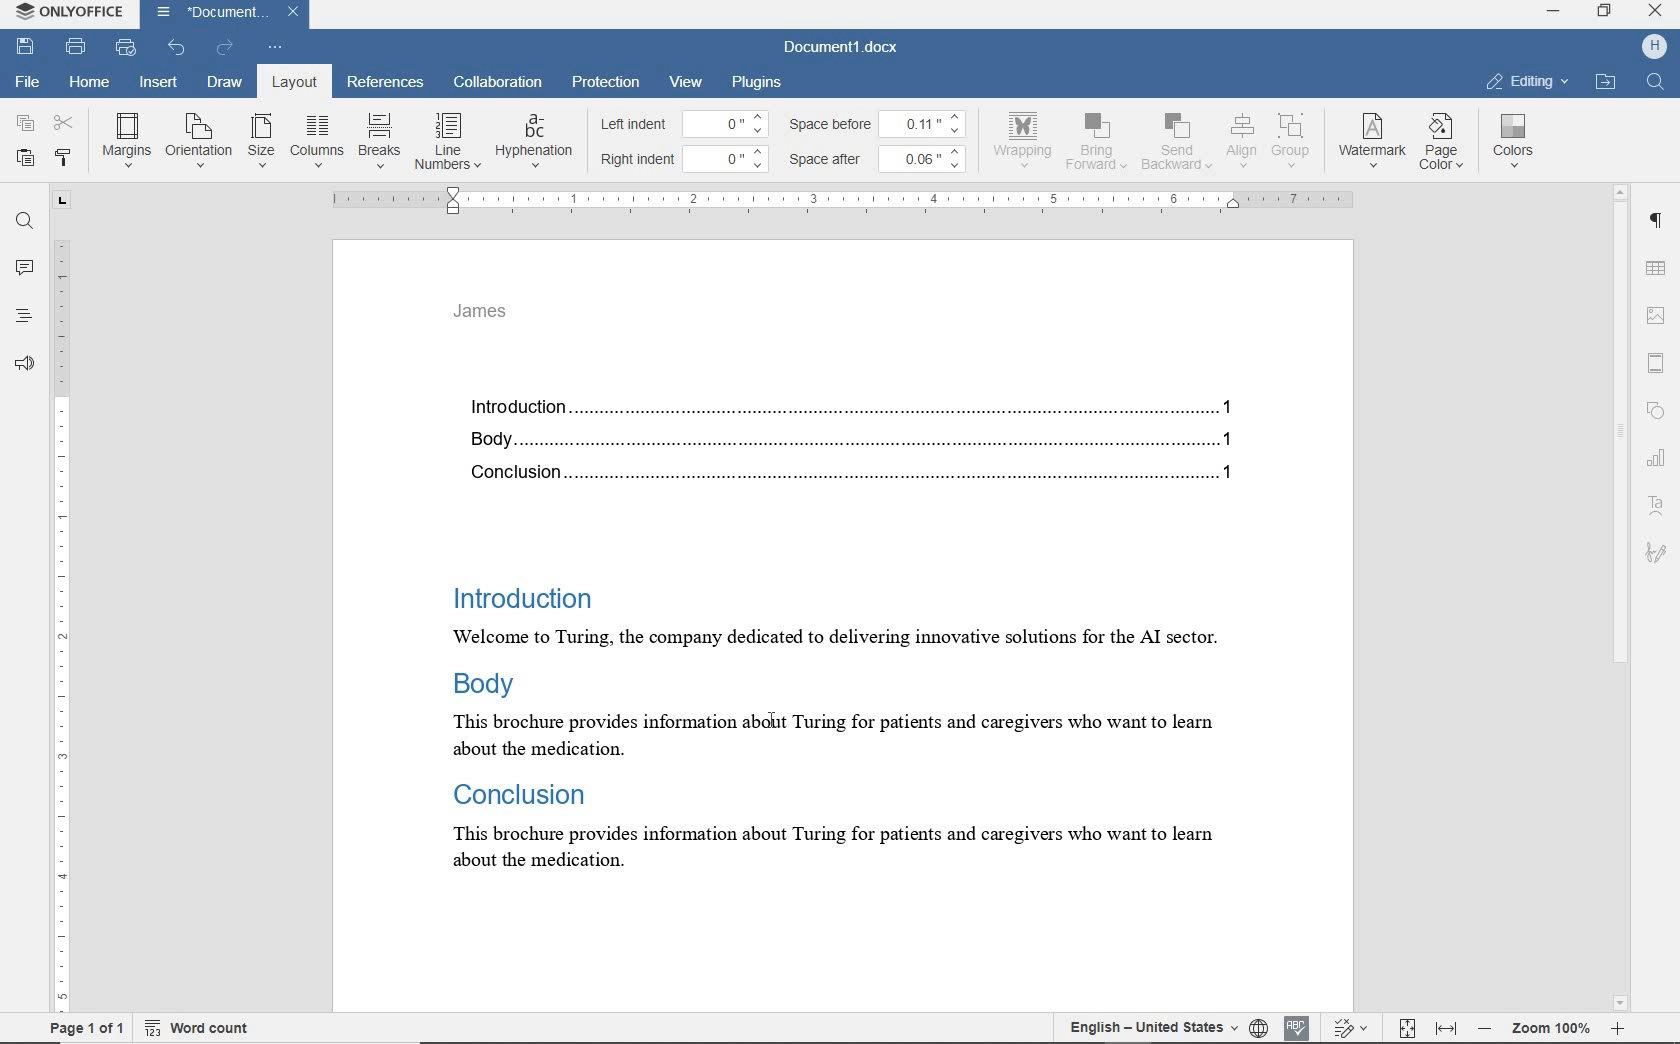 The width and height of the screenshot is (1680, 1044). I want to click on copy style, so click(64, 159).